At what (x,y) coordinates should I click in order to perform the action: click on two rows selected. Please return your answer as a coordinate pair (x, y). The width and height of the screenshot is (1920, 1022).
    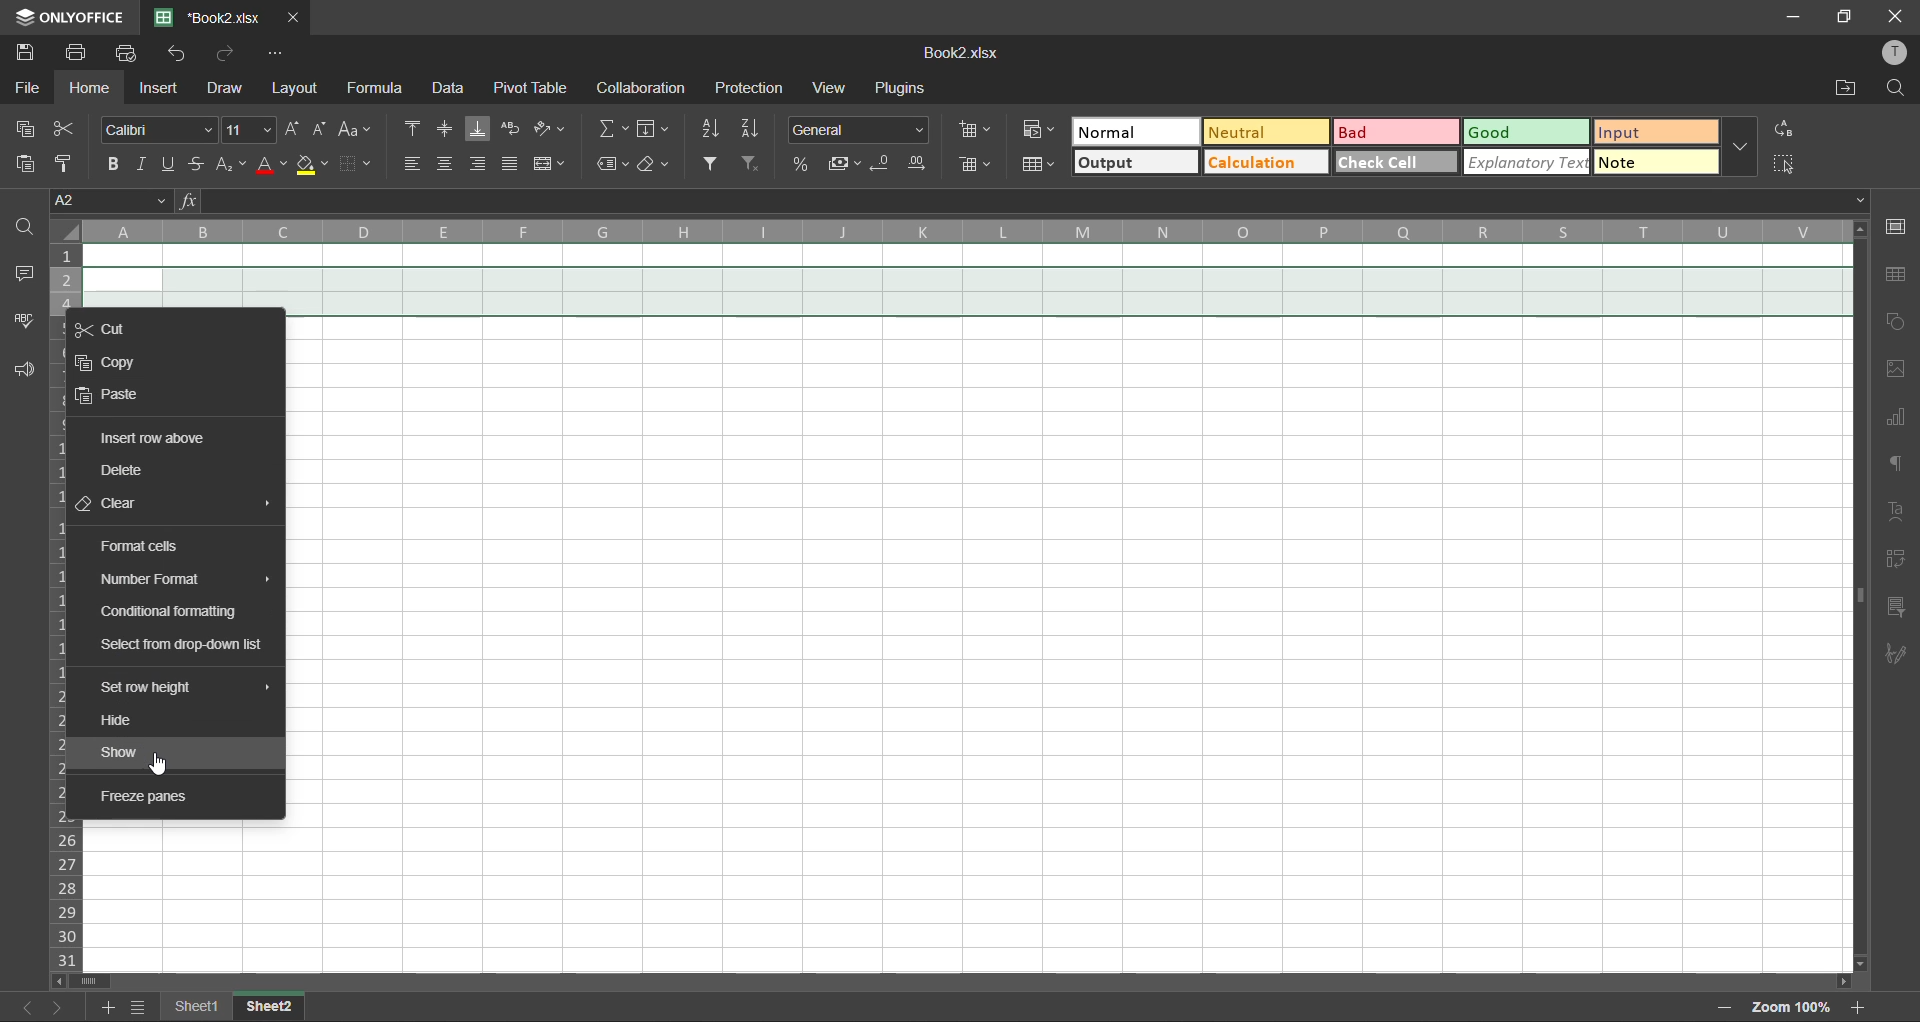
    Looking at the image, I should click on (964, 289).